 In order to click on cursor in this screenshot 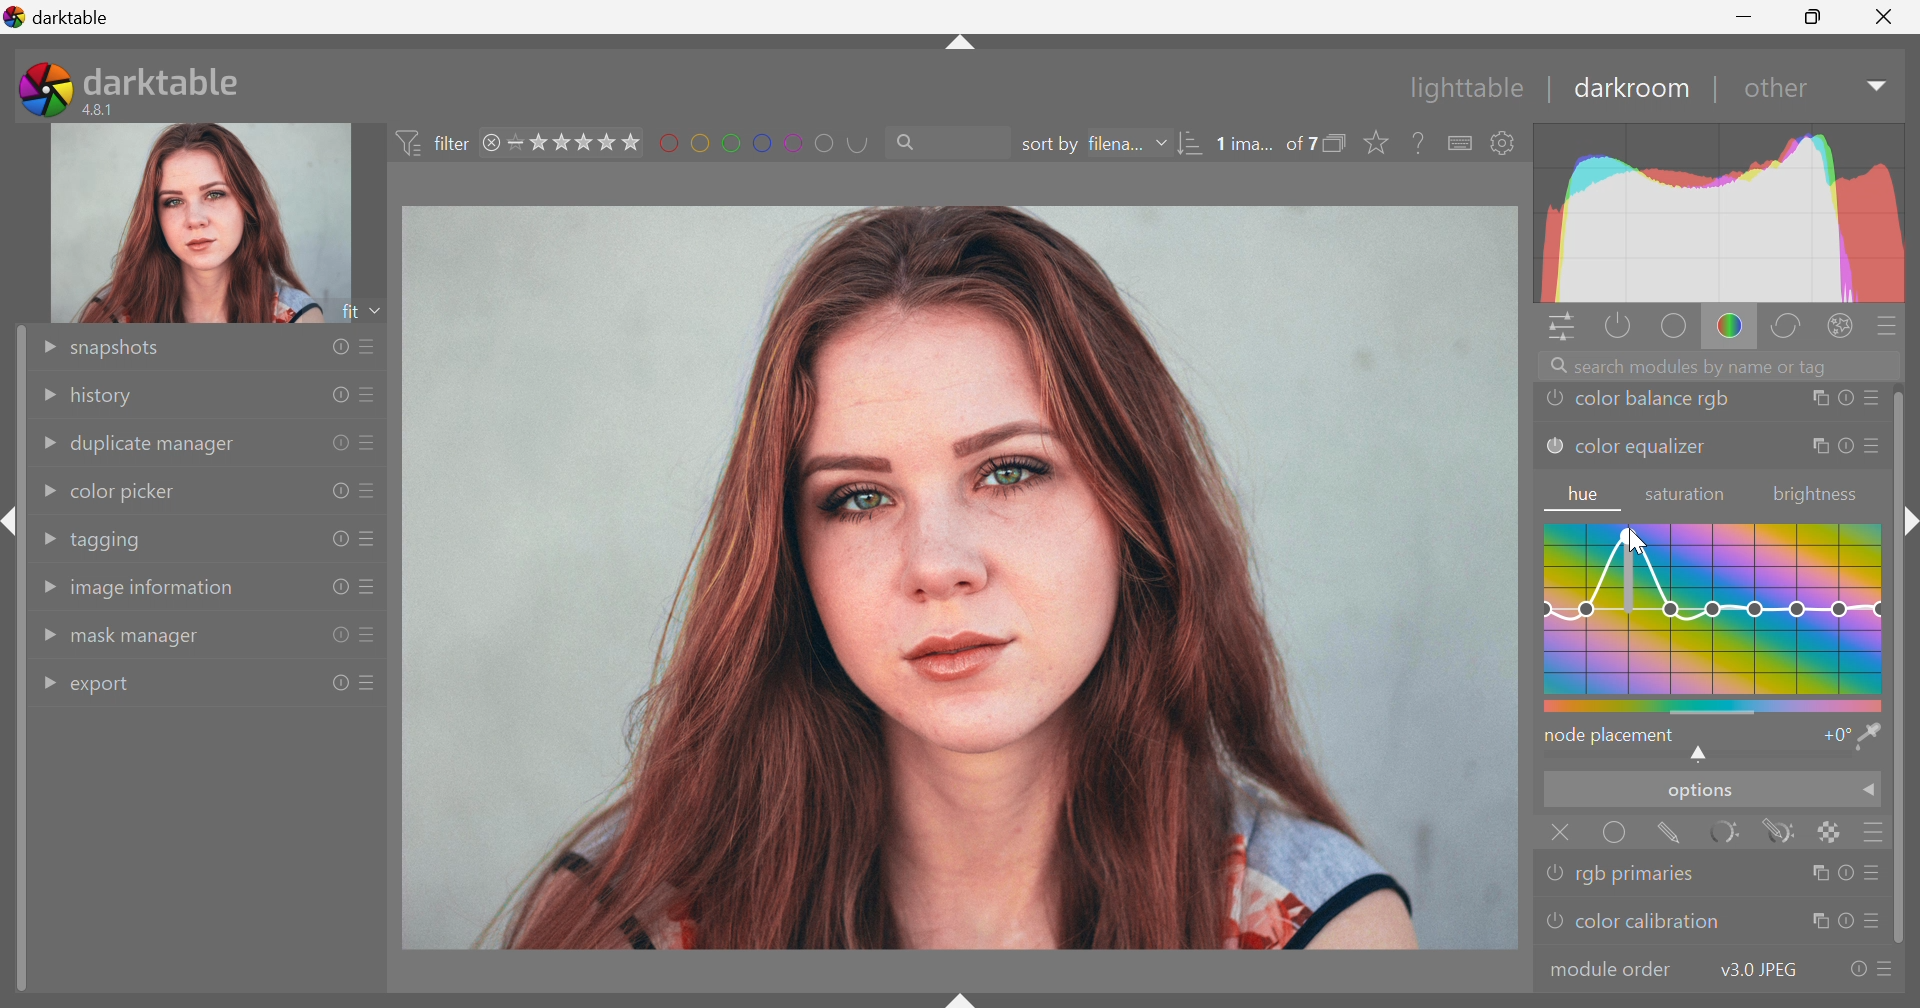, I will do `click(1636, 542)`.